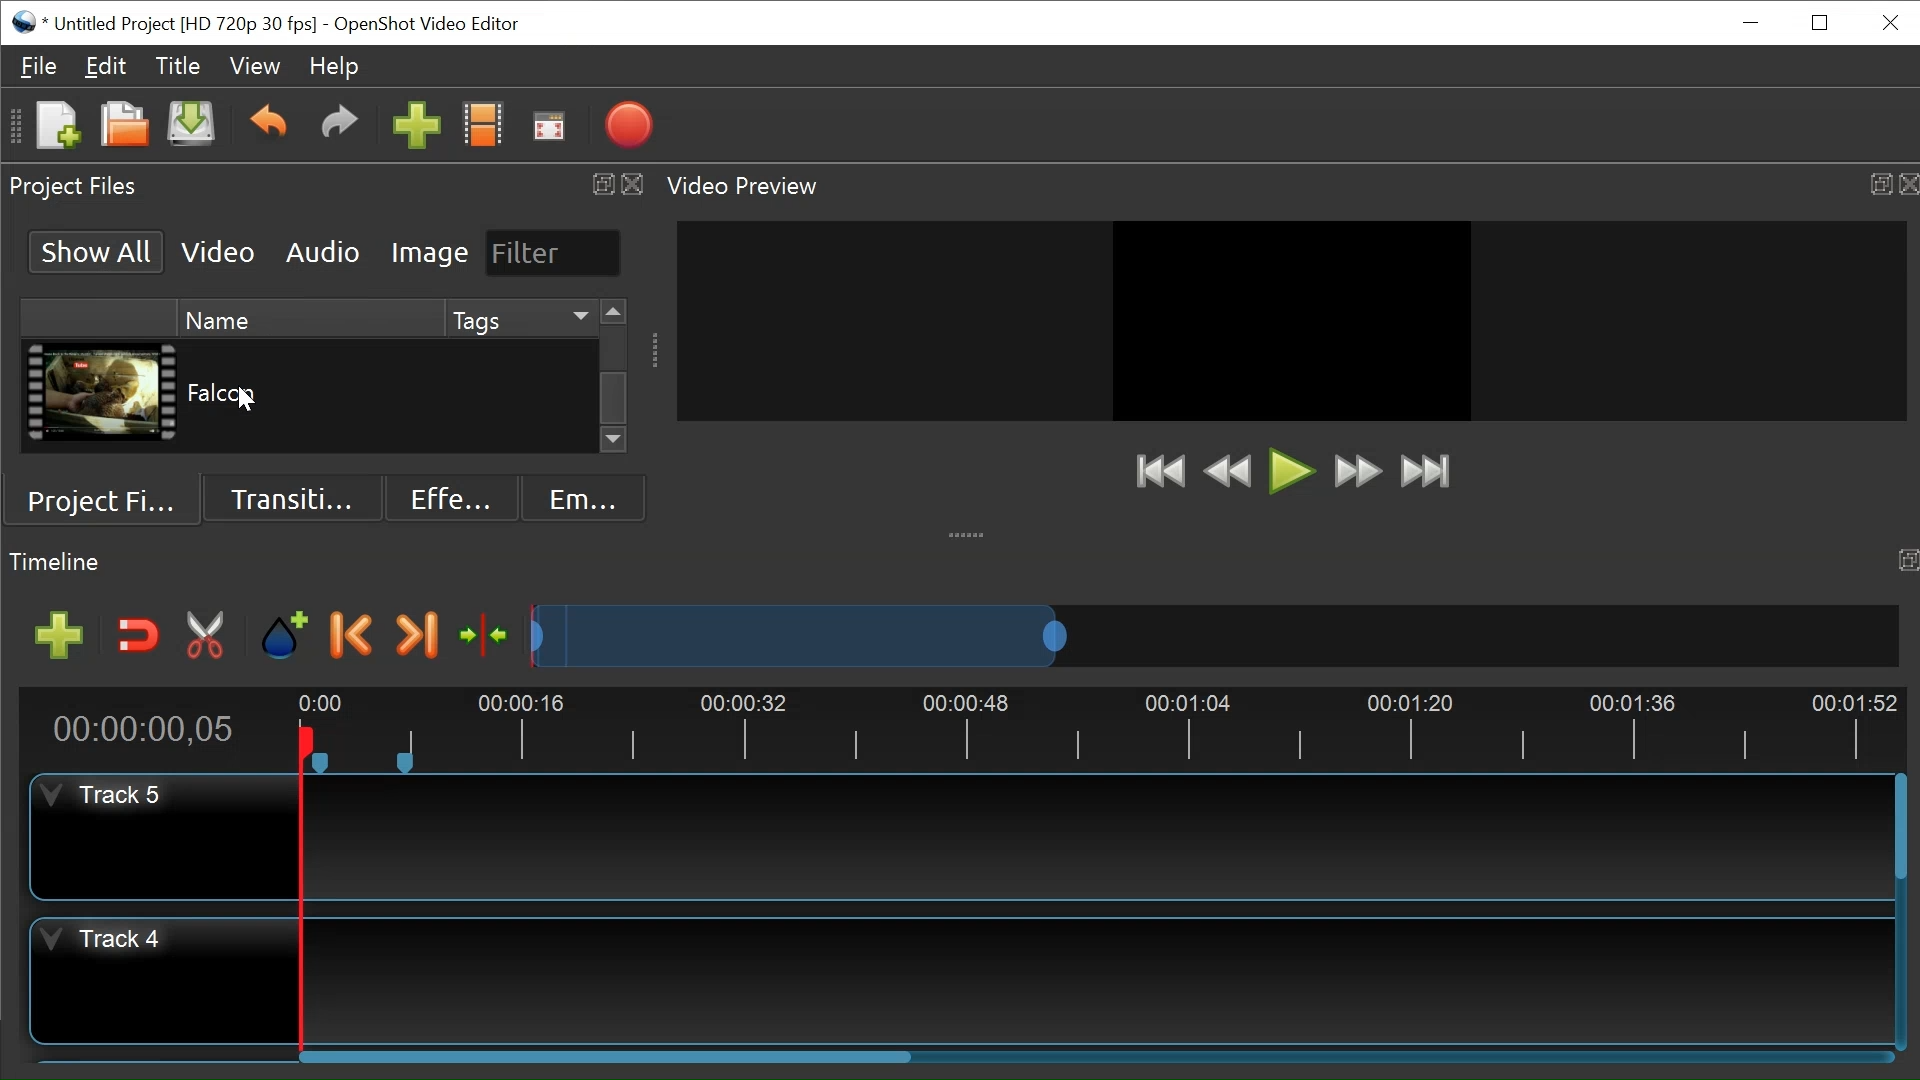  What do you see at coordinates (39, 64) in the screenshot?
I see `Files` at bounding box center [39, 64].